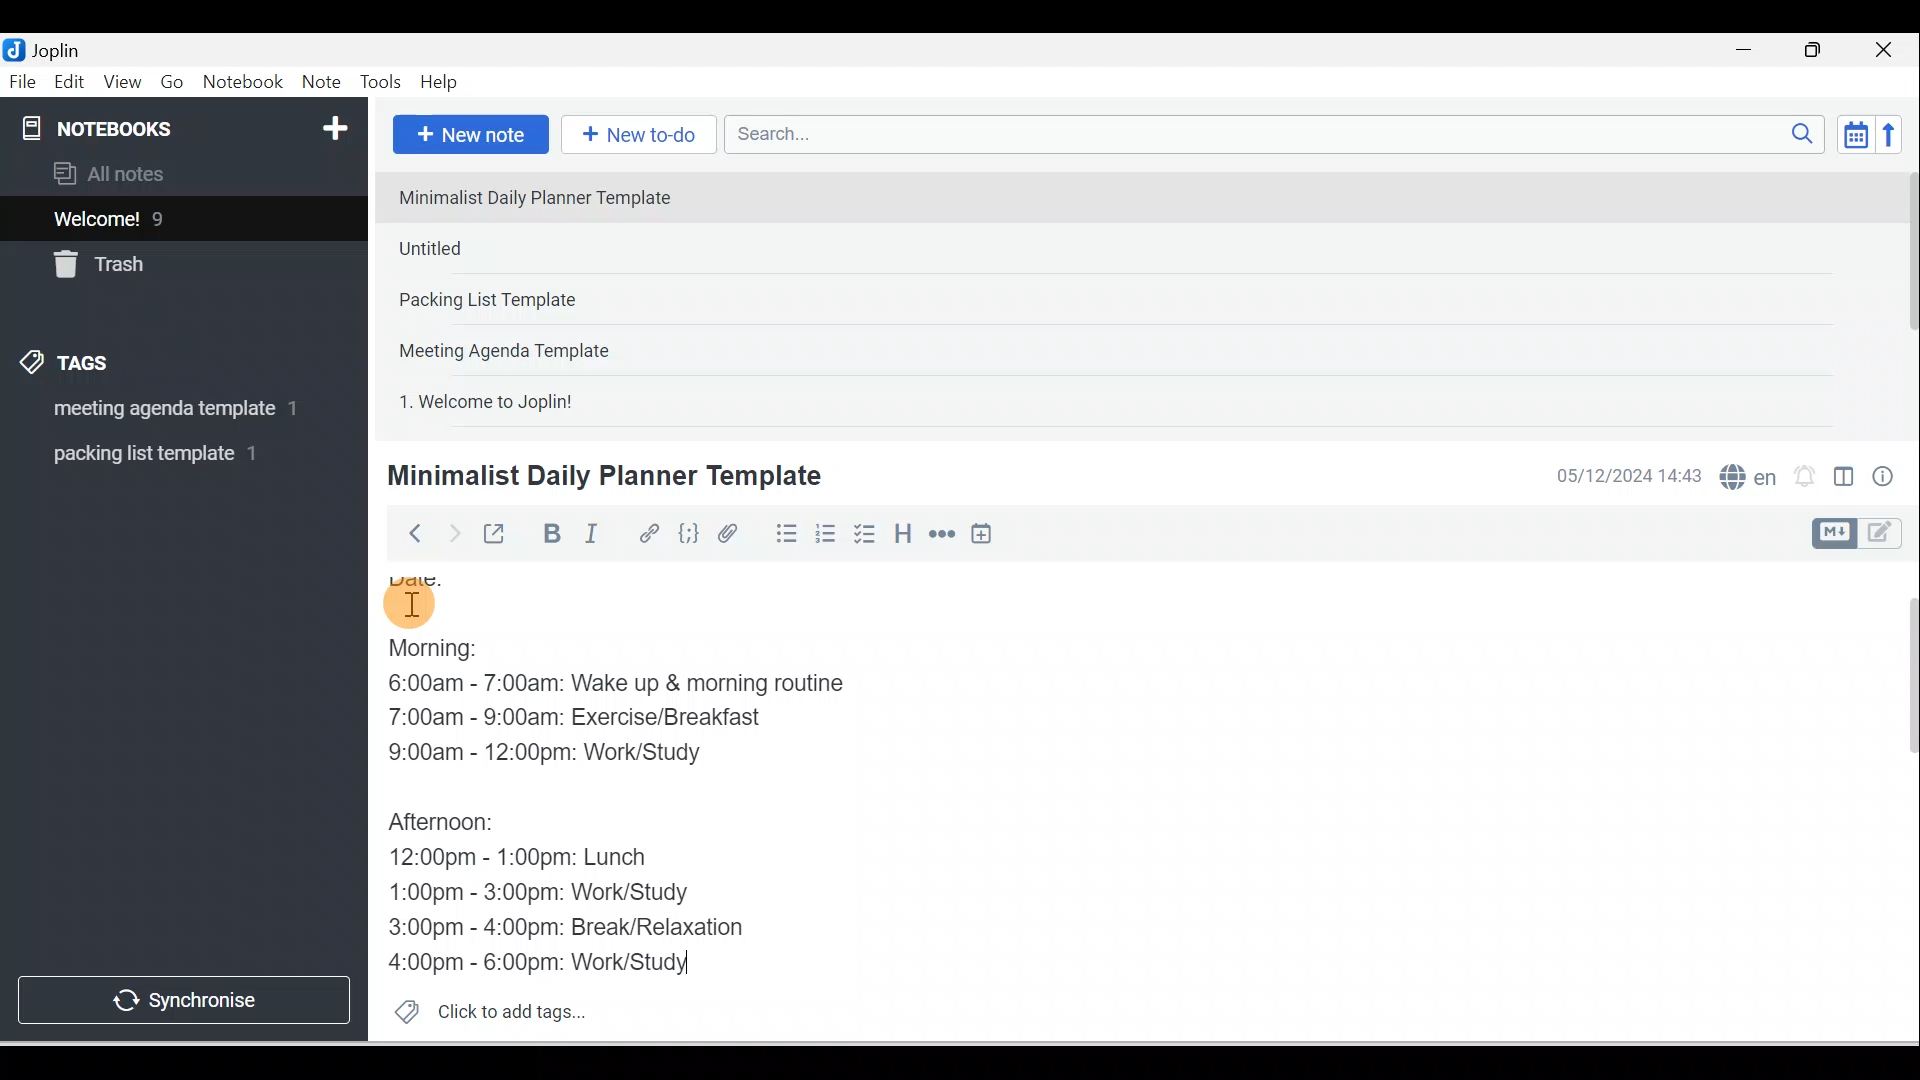  Describe the element at coordinates (647, 535) in the screenshot. I see `Hyperlink` at that location.